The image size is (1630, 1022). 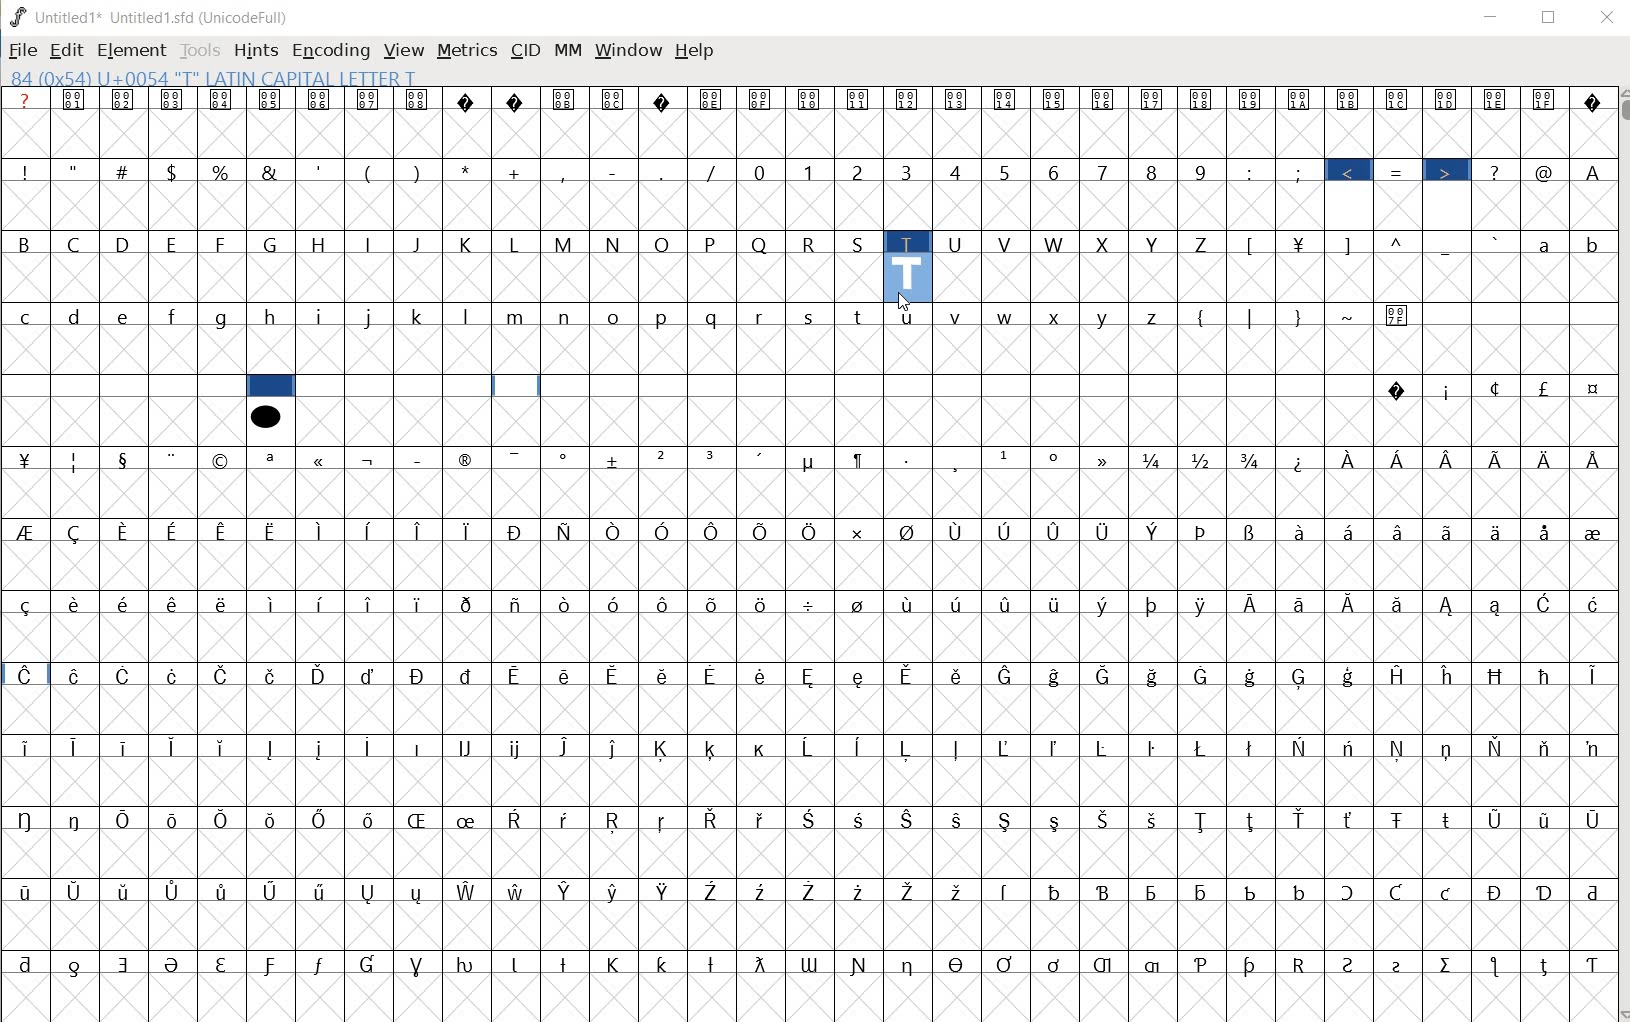 I want to click on Symbol, so click(x=322, y=749).